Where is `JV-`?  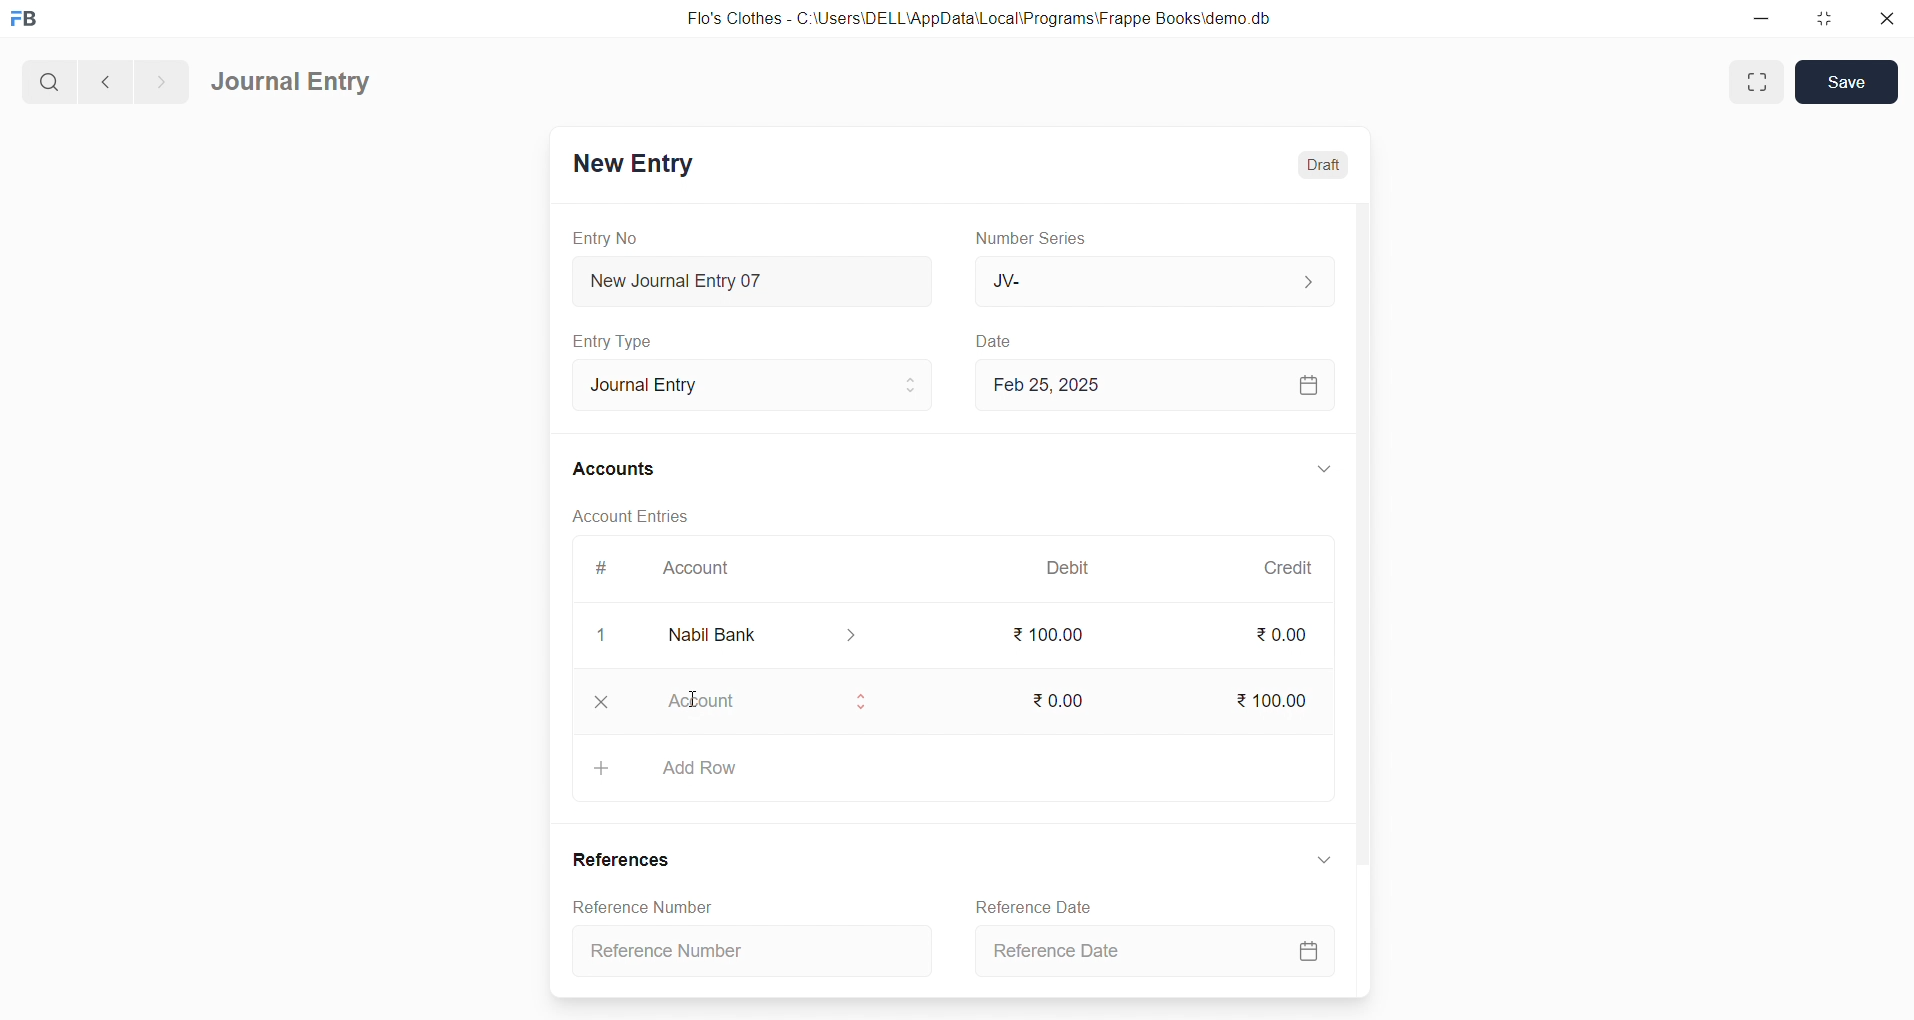 JV- is located at coordinates (1152, 282).